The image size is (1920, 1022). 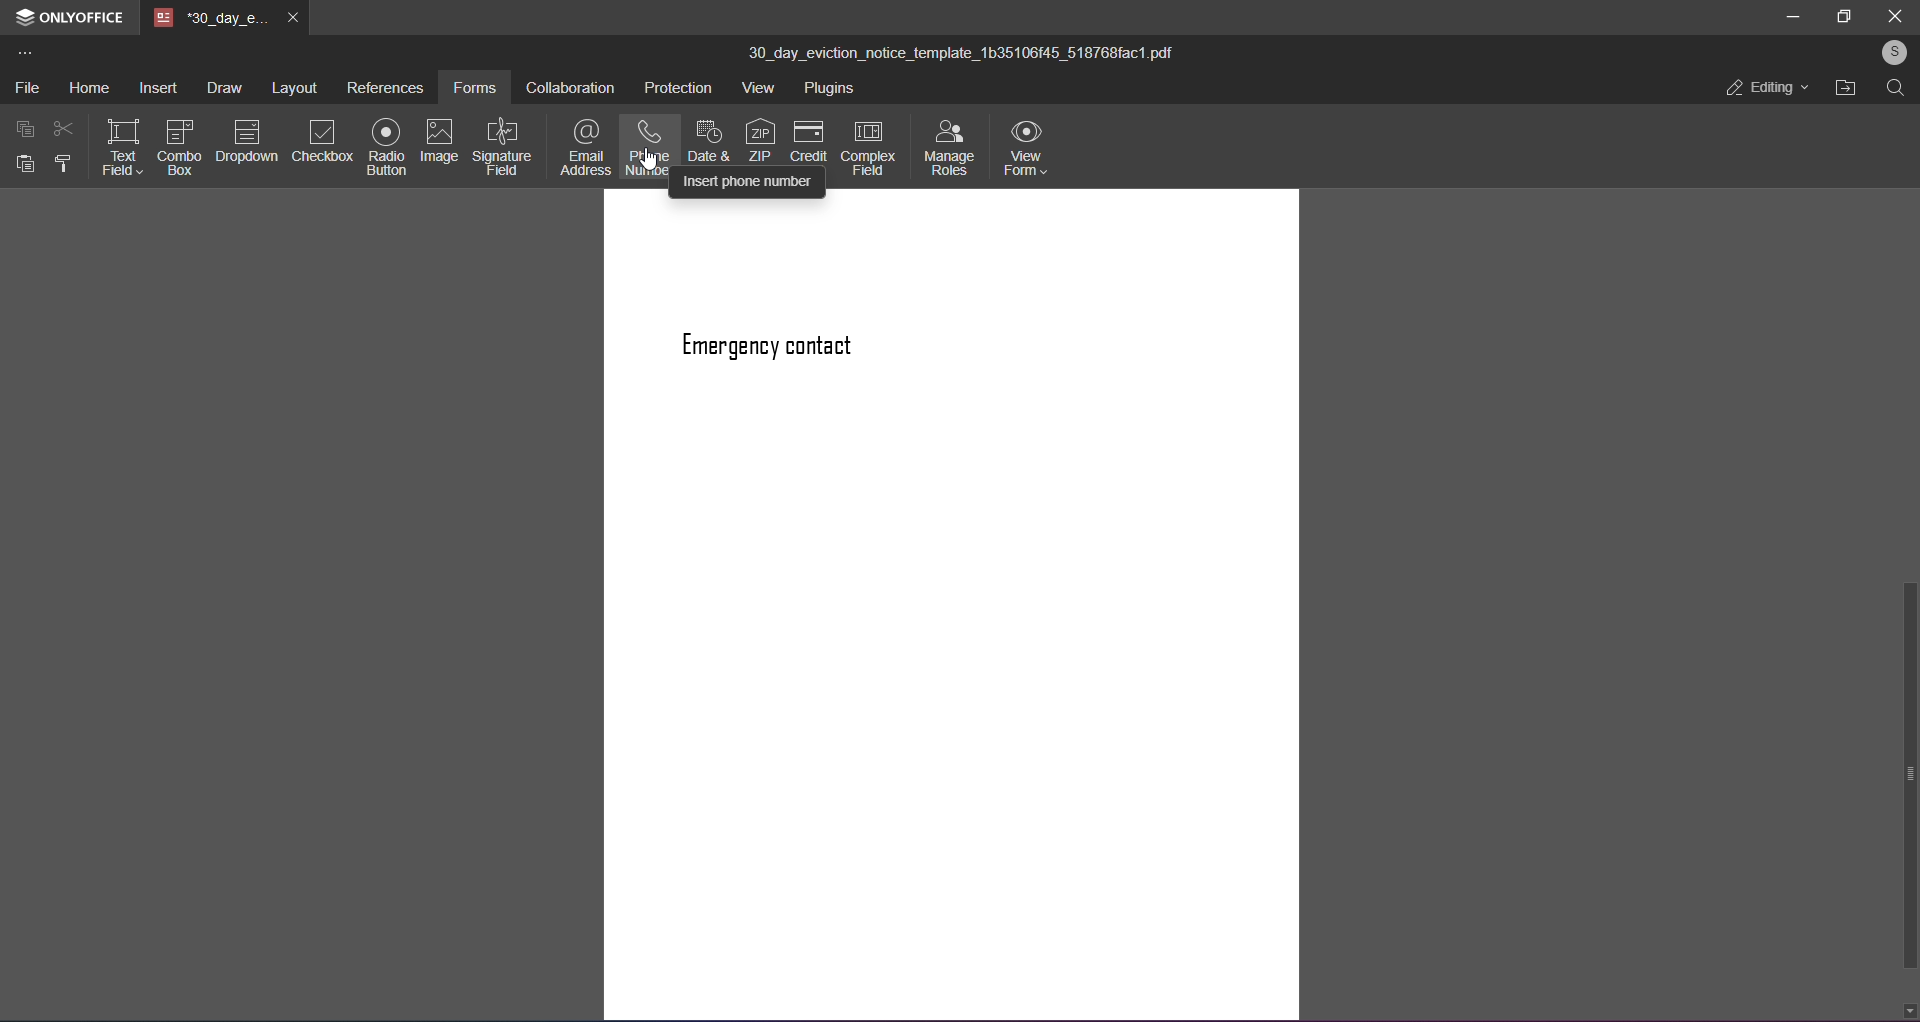 What do you see at coordinates (26, 129) in the screenshot?
I see `copy` at bounding box center [26, 129].